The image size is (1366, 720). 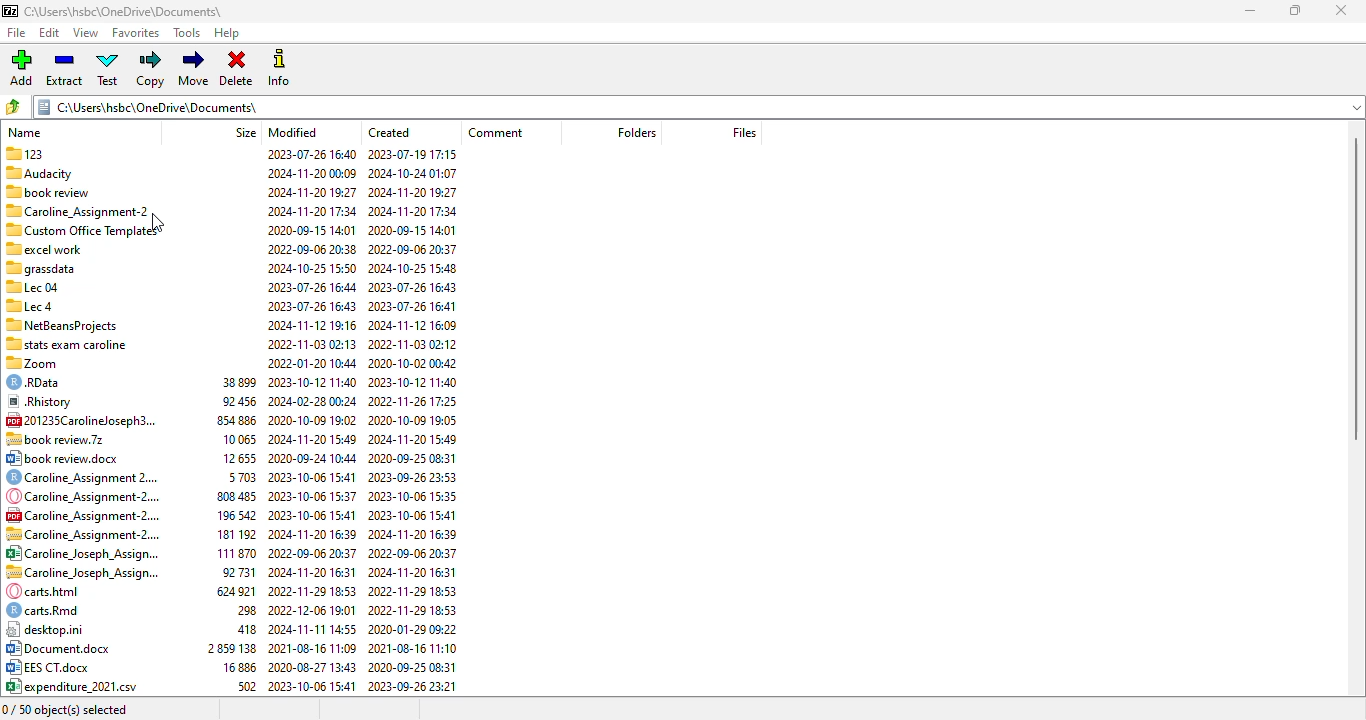 What do you see at coordinates (310, 666) in the screenshot?
I see ` 2020-08-27 13:43` at bounding box center [310, 666].